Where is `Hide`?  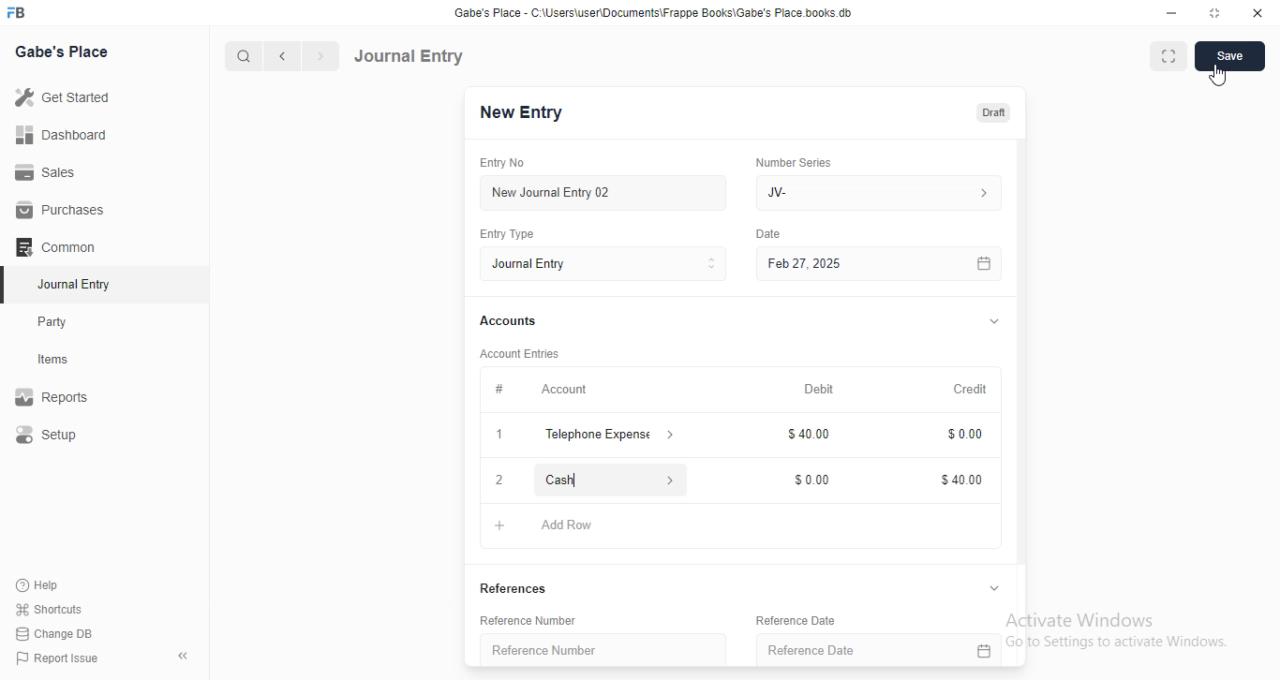 Hide is located at coordinates (995, 320).